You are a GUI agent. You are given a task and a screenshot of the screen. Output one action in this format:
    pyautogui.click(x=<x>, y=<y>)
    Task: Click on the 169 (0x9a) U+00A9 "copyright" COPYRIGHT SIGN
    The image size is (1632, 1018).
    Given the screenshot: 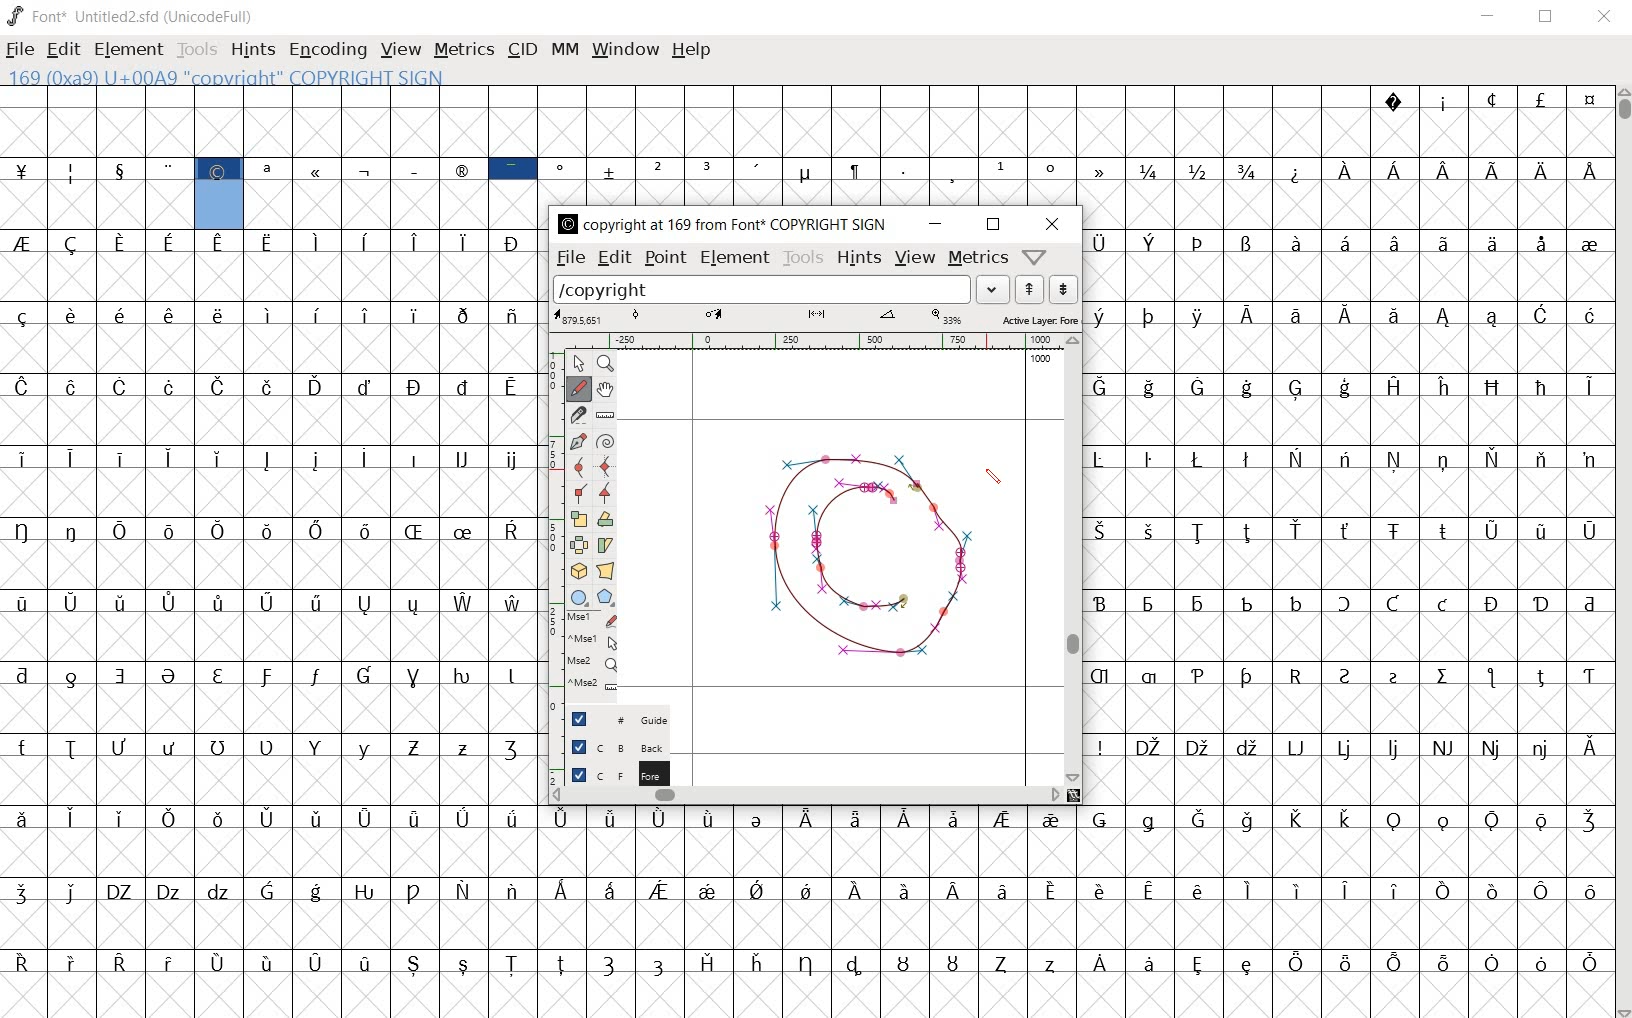 What is the action you would take?
    pyautogui.click(x=220, y=191)
    